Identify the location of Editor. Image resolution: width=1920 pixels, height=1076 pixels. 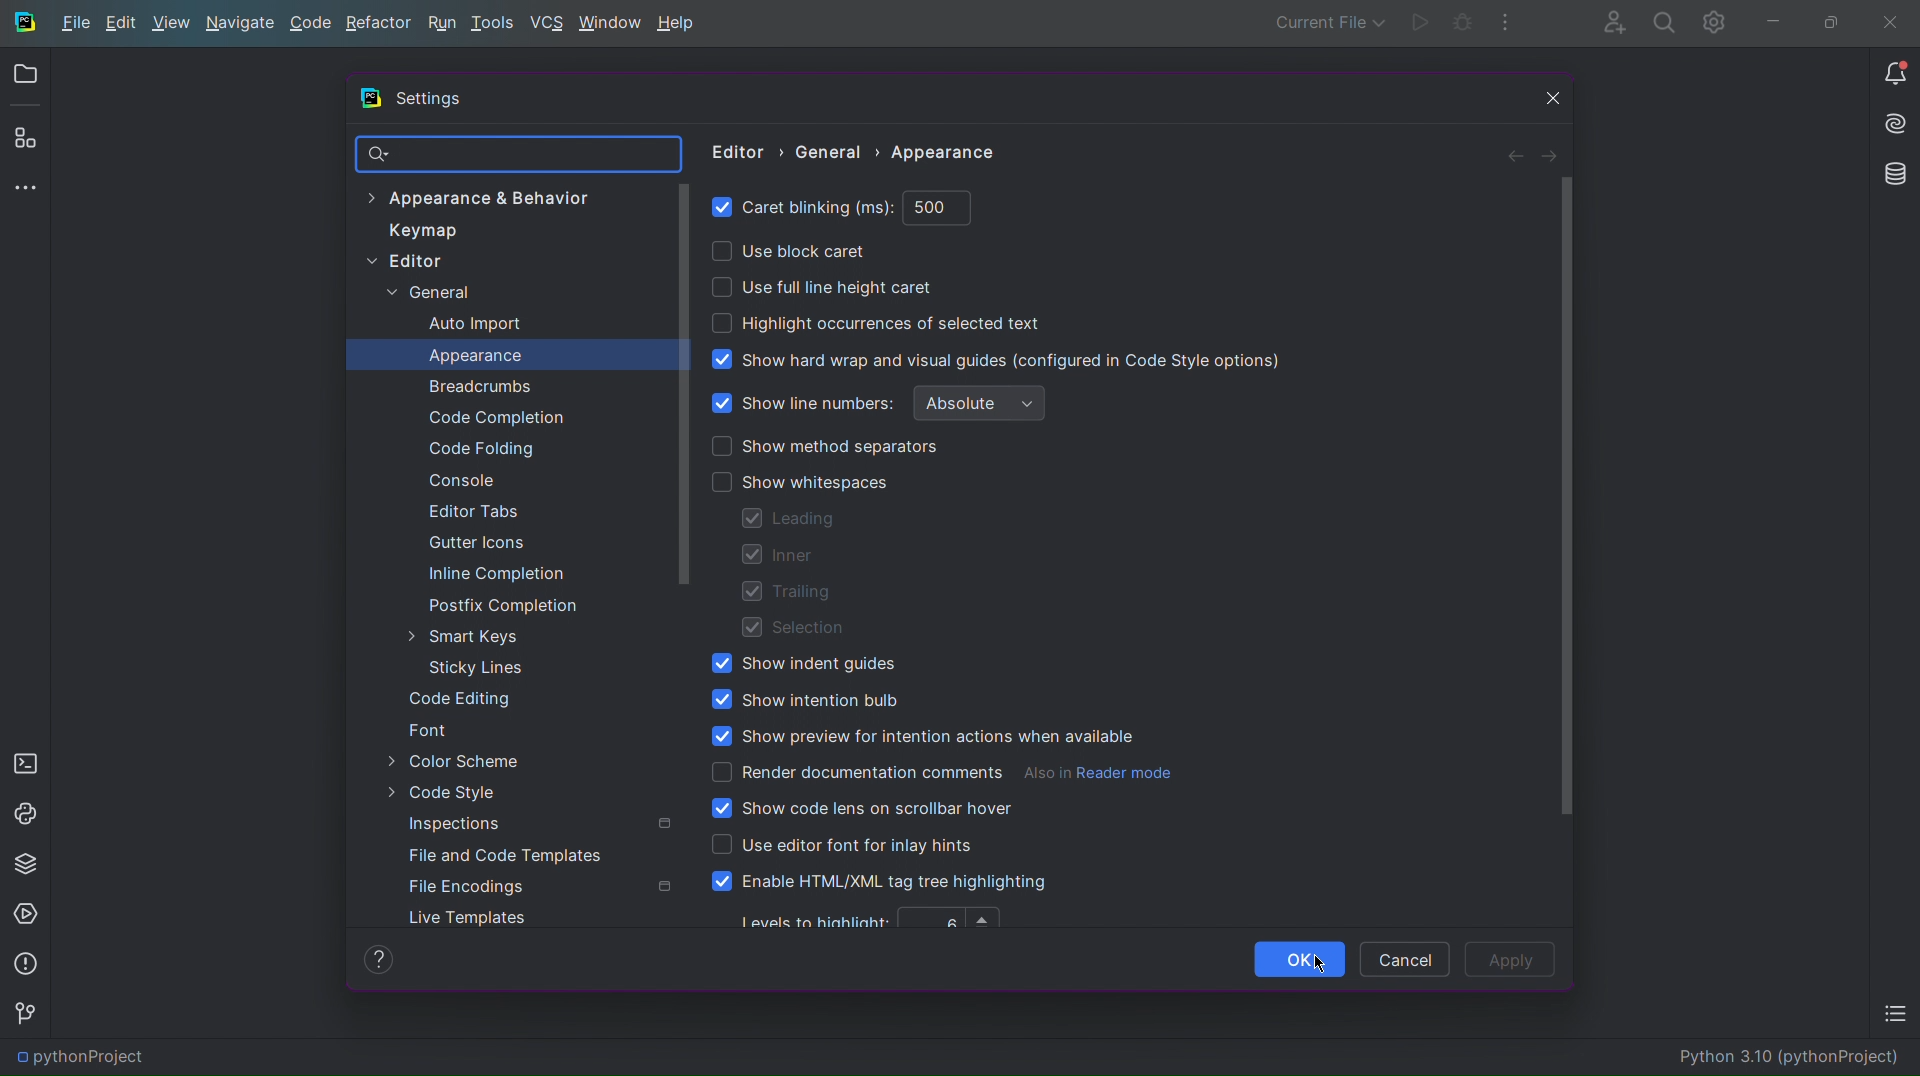
(413, 264).